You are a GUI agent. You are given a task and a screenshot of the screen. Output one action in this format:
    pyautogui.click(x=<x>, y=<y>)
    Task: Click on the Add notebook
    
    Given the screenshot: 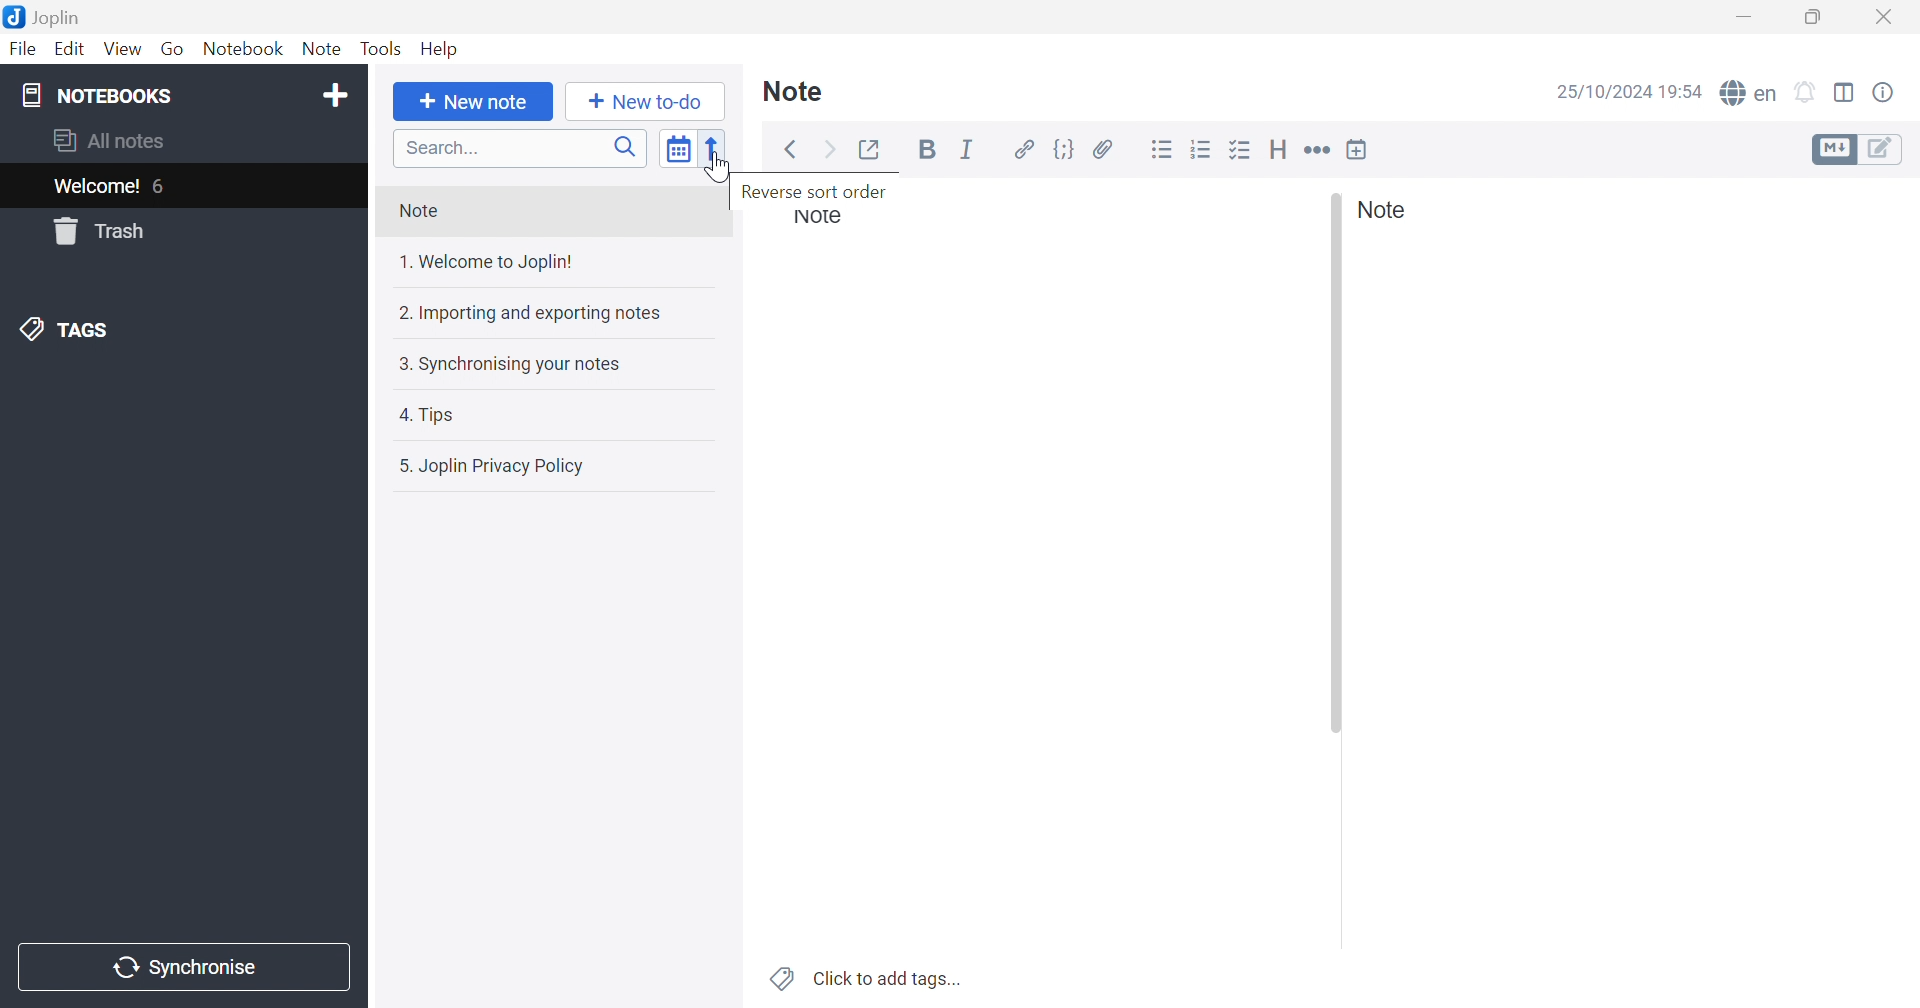 What is the action you would take?
    pyautogui.click(x=335, y=92)
    